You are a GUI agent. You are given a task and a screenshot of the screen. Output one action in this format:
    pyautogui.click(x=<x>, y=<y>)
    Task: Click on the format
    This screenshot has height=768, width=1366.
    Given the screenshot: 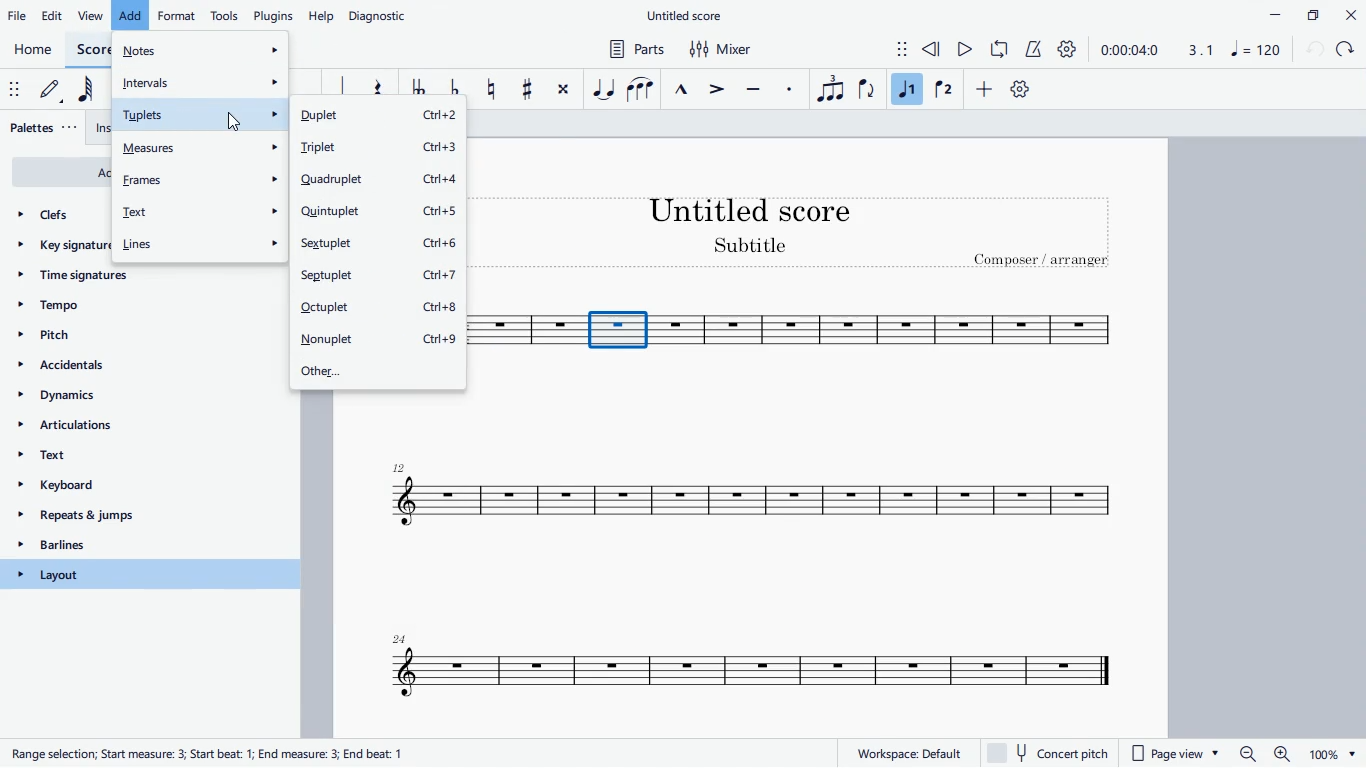 What is the action you would take?
    pyautogui.click(x=177, y=14)
    